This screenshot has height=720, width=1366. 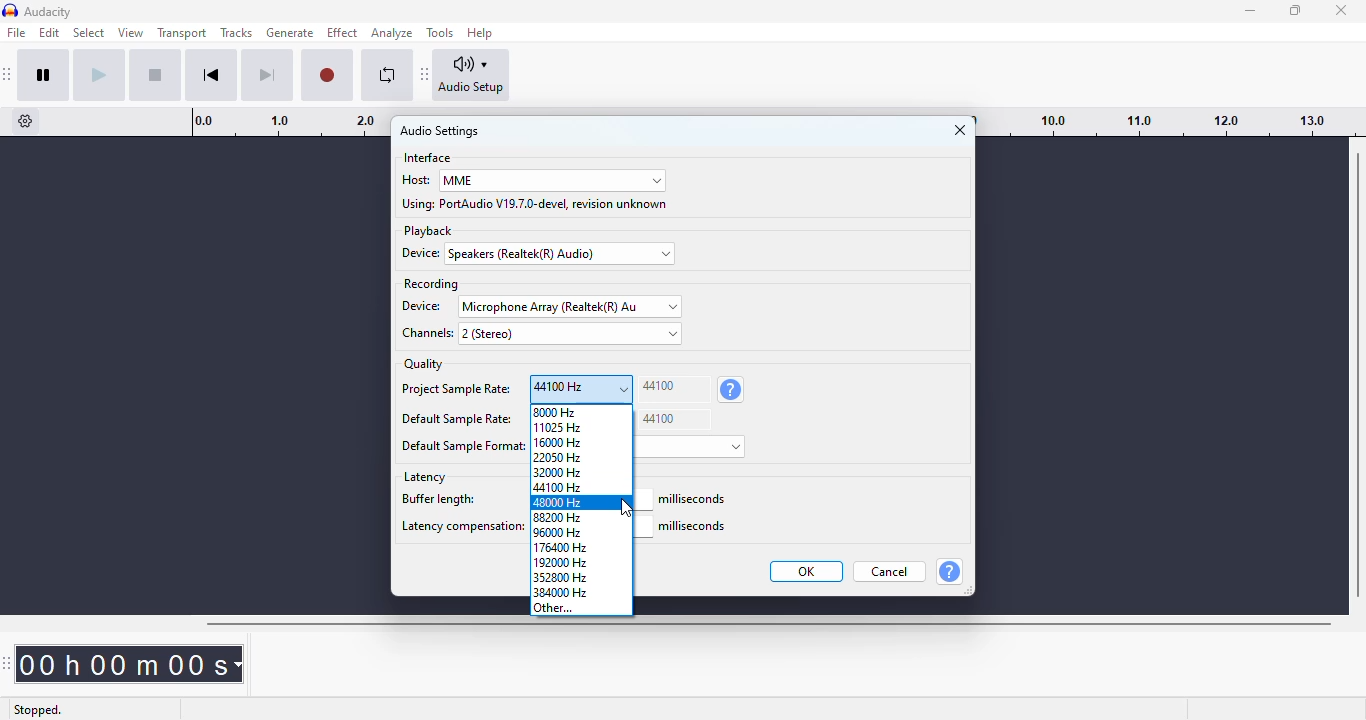 What do you see at coordinates (580, 426) in the screenshot?
I see `11025 Hz` at bounding box center [580, 426].